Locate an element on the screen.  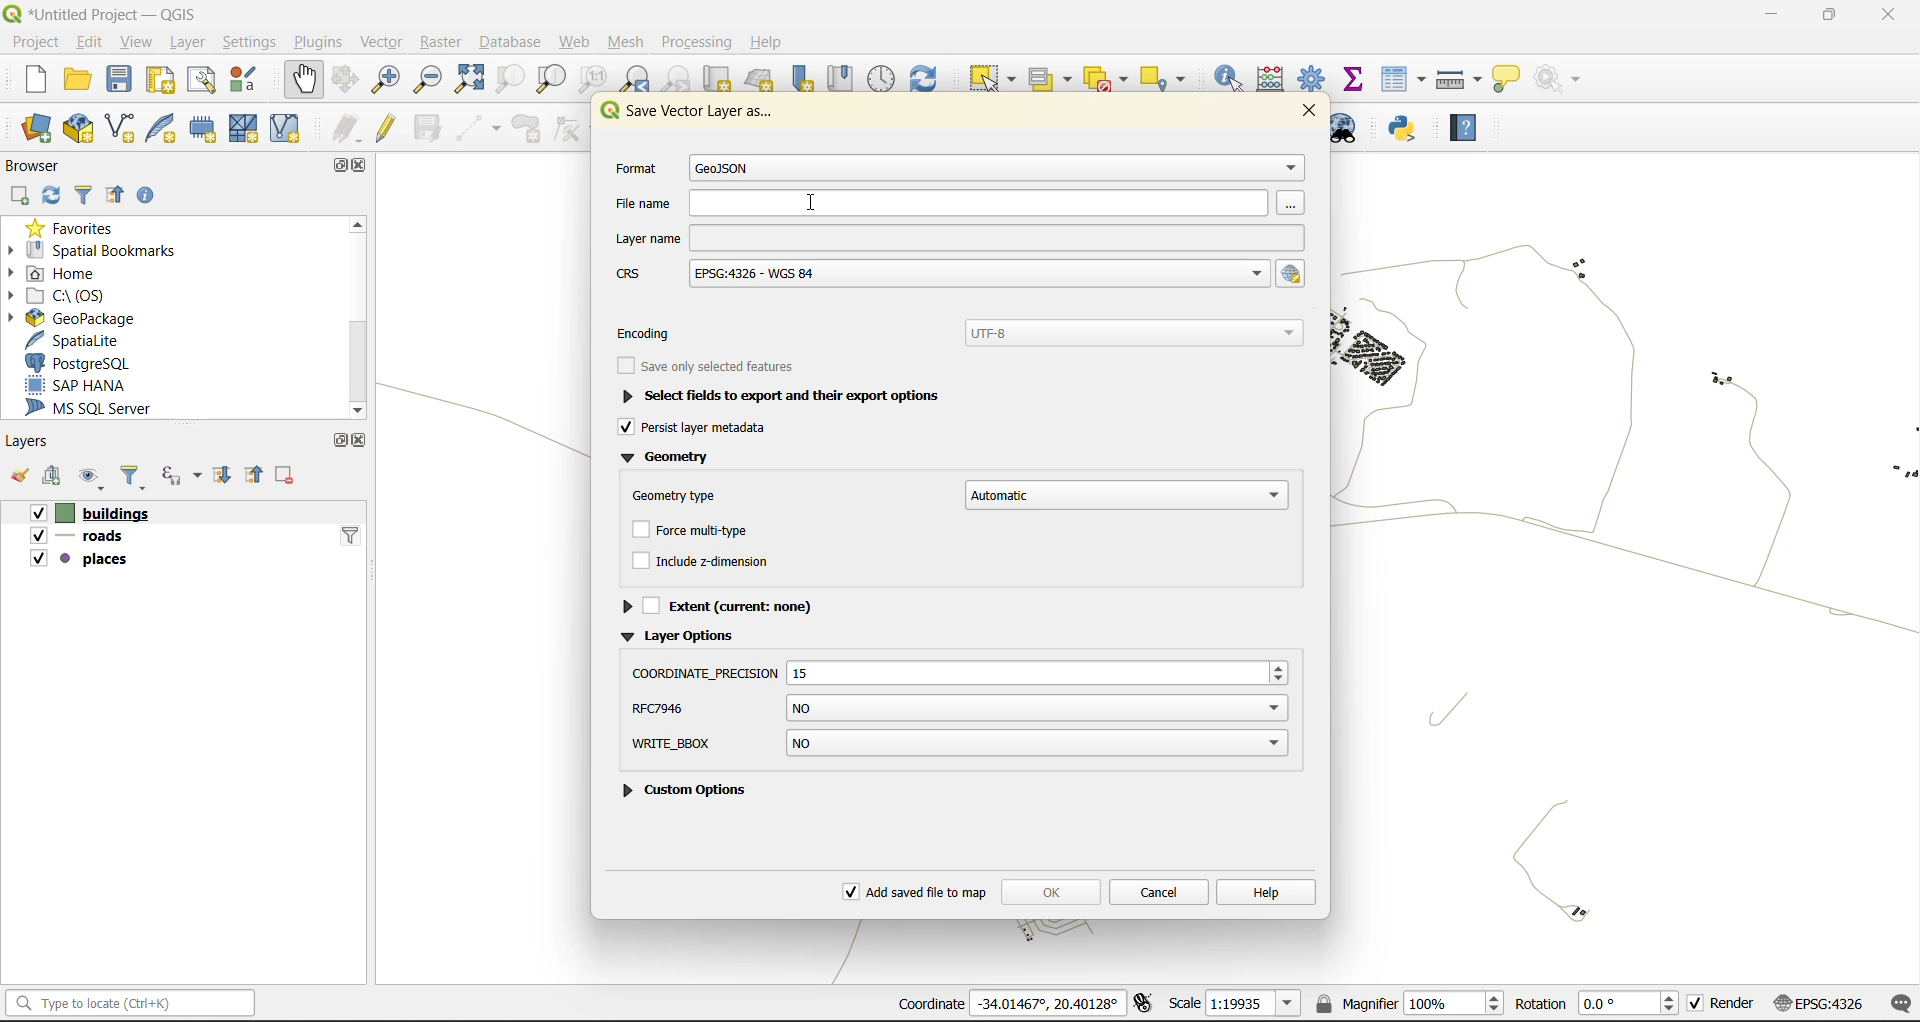
render is located at coordinates (1723, 1004).